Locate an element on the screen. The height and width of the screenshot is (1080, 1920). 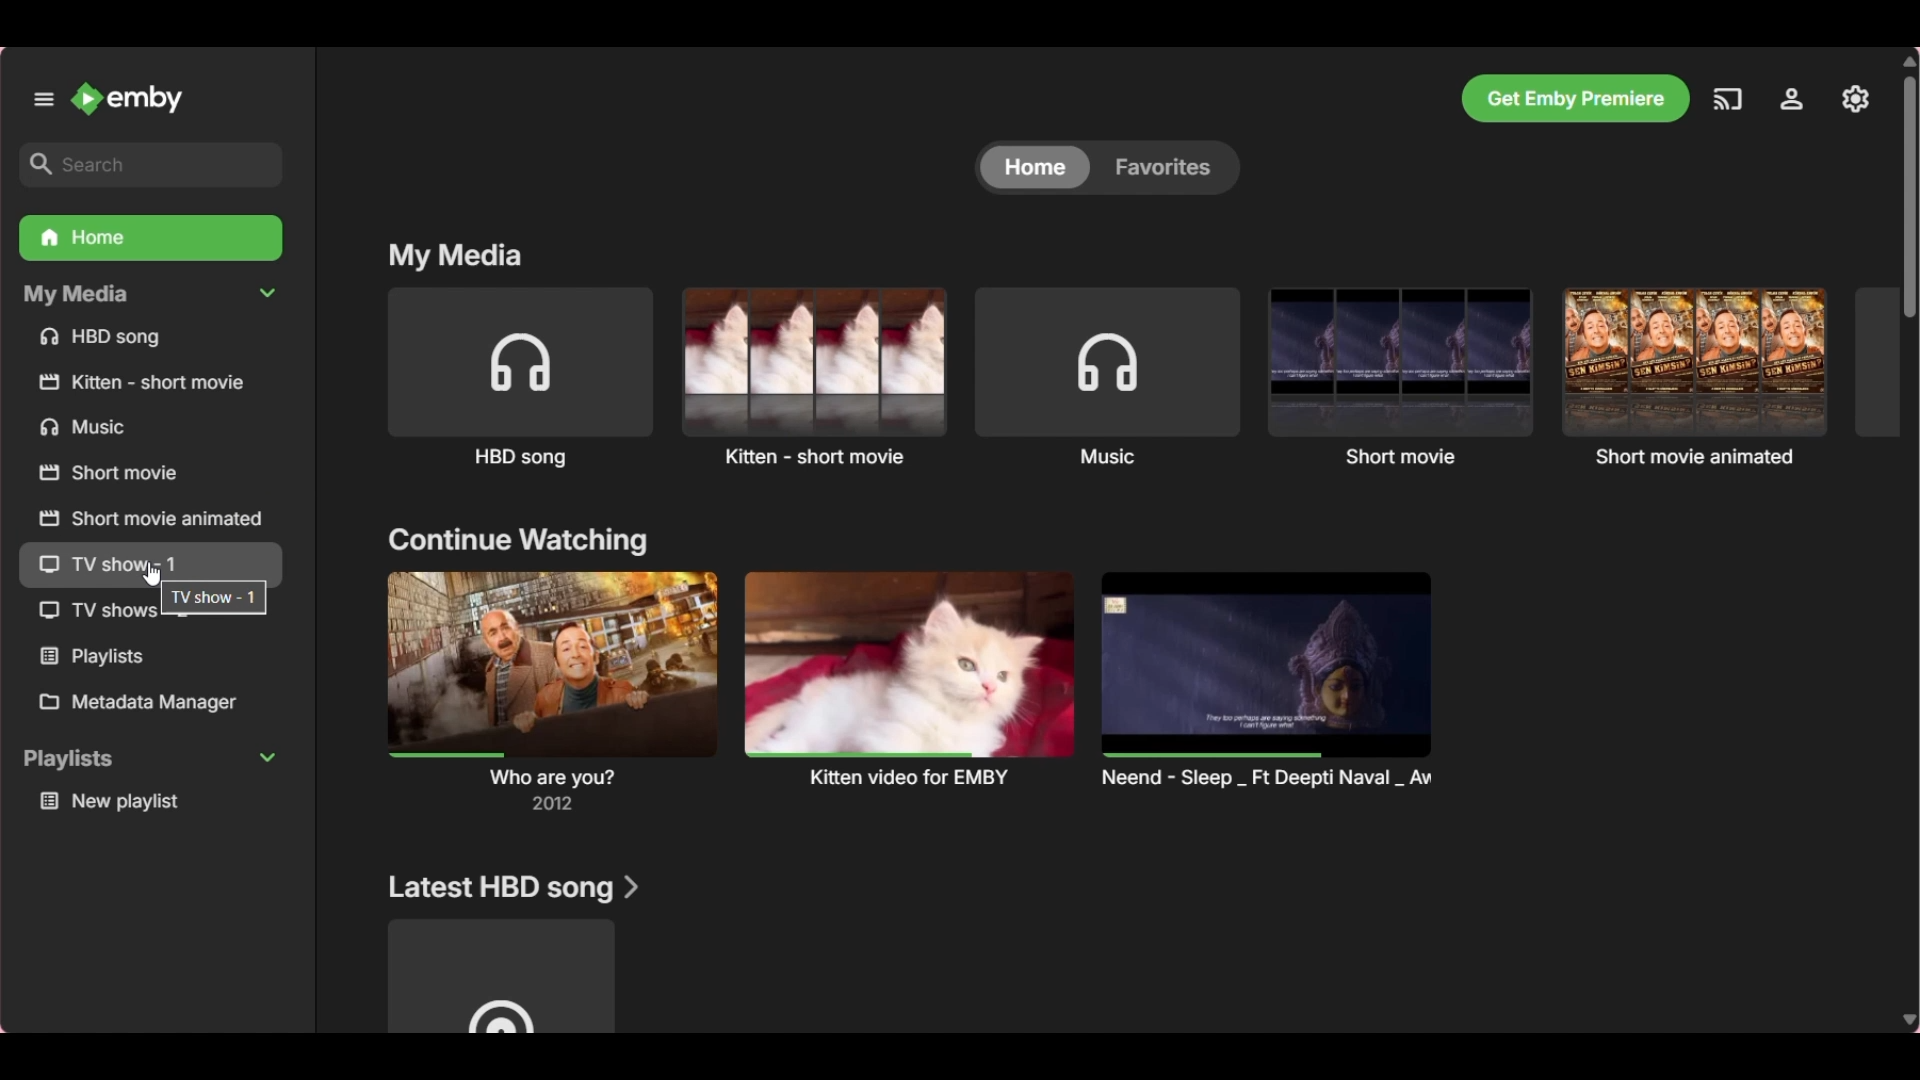
Settings is located at coordinates (1792, 99).